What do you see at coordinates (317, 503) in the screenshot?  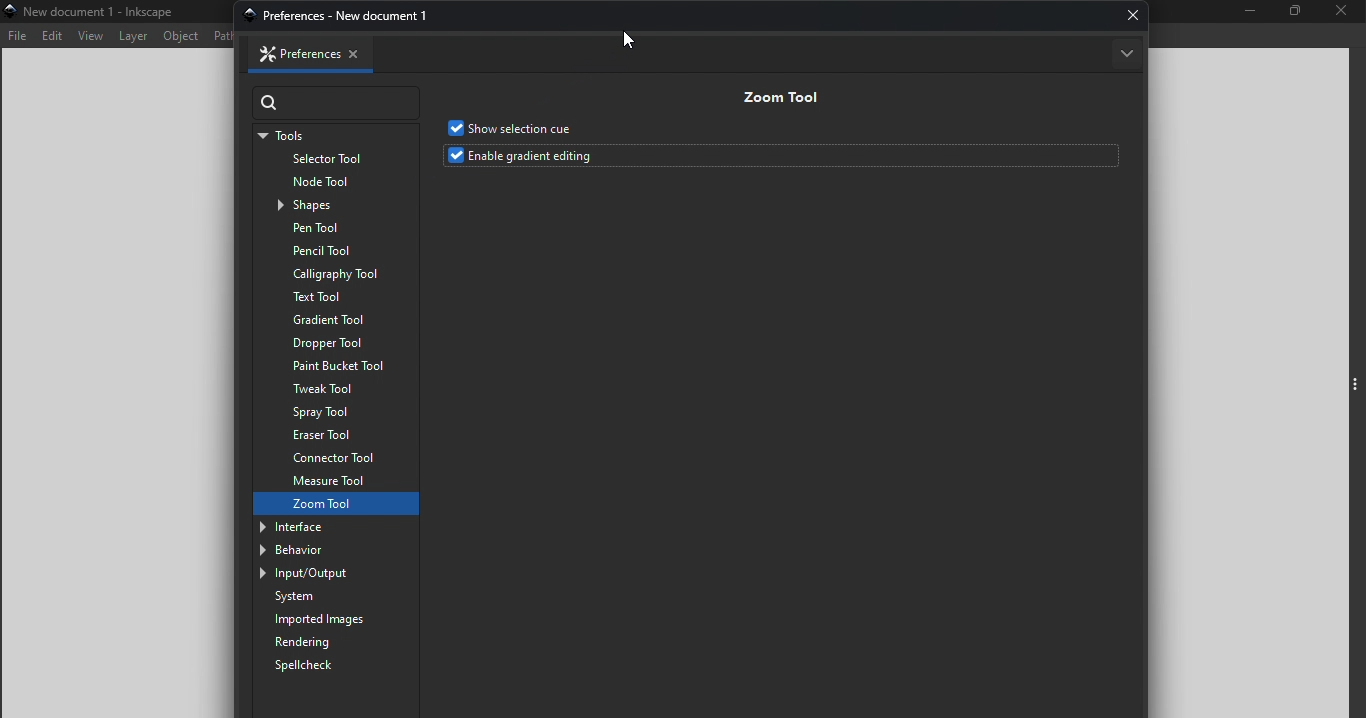 I see `Zoom tool` at bounding box center [317, 503].